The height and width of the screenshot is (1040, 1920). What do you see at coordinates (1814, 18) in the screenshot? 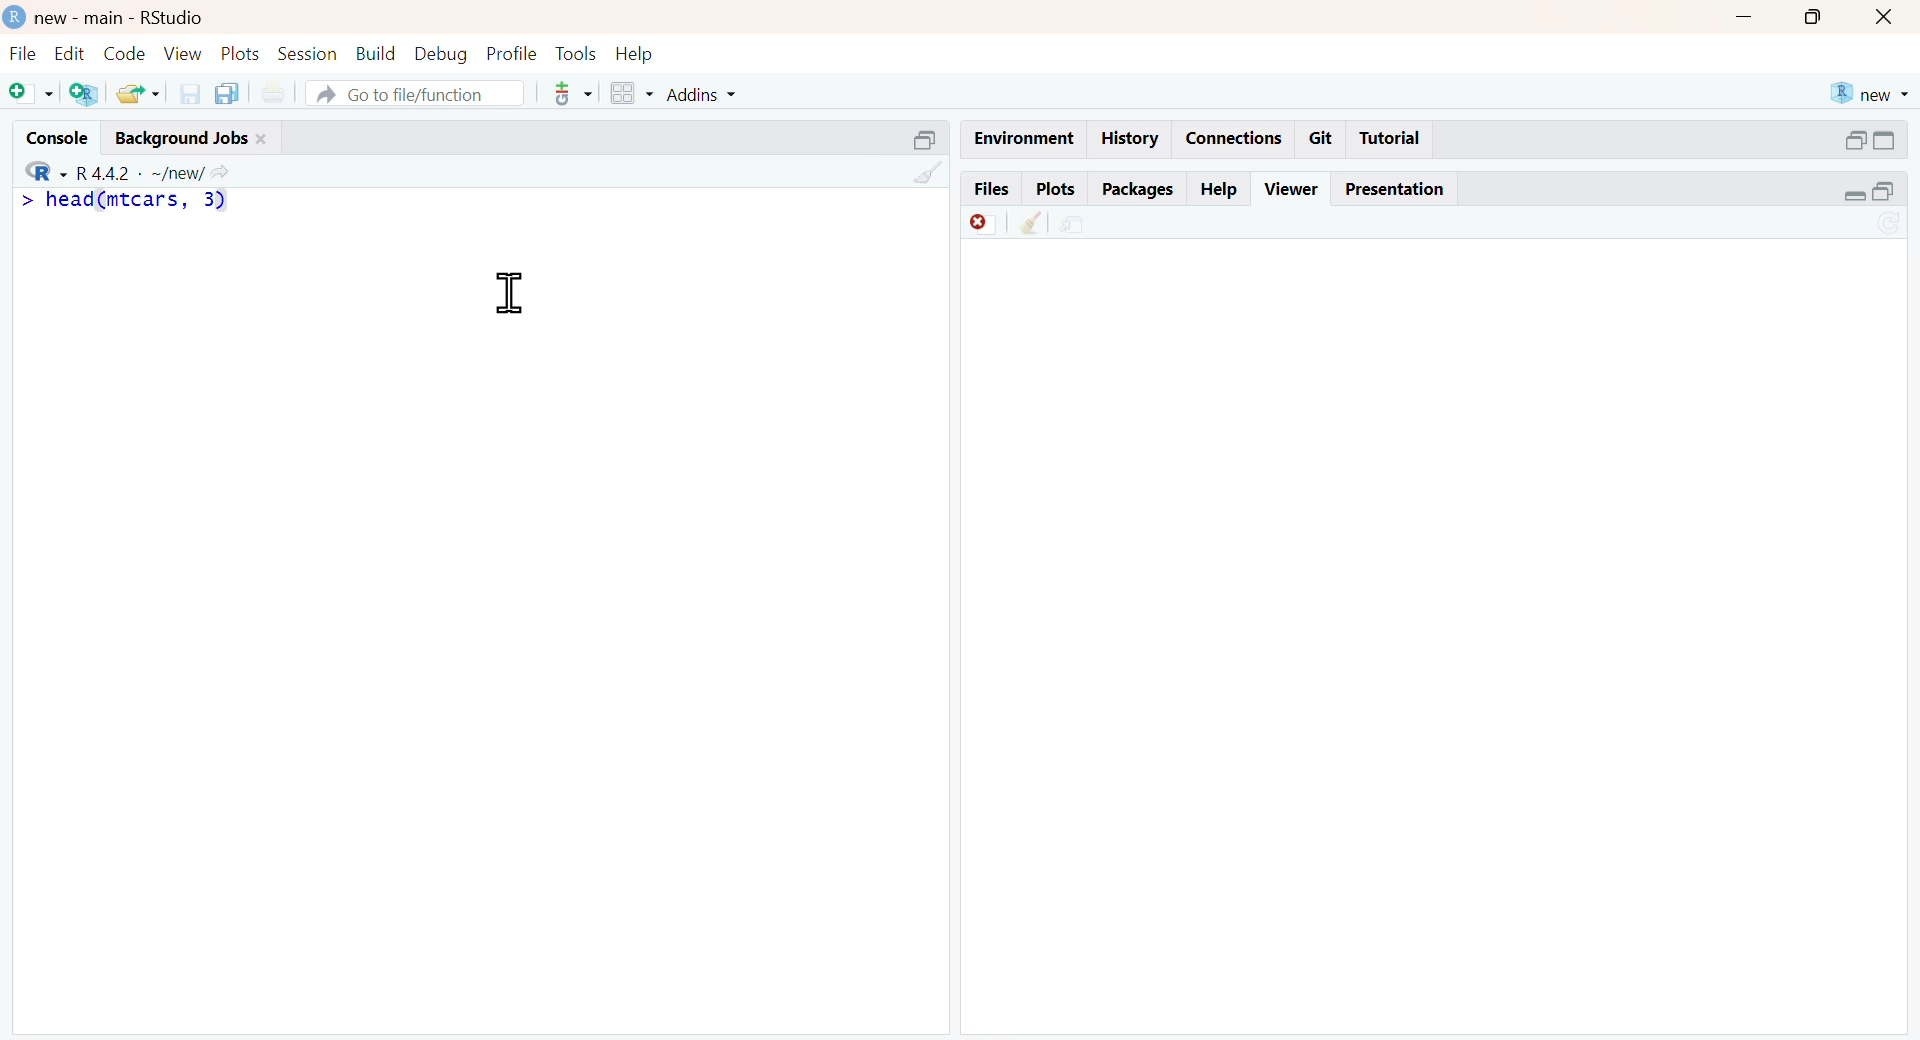
I see `maximize` at bounding box center [1814, 18].